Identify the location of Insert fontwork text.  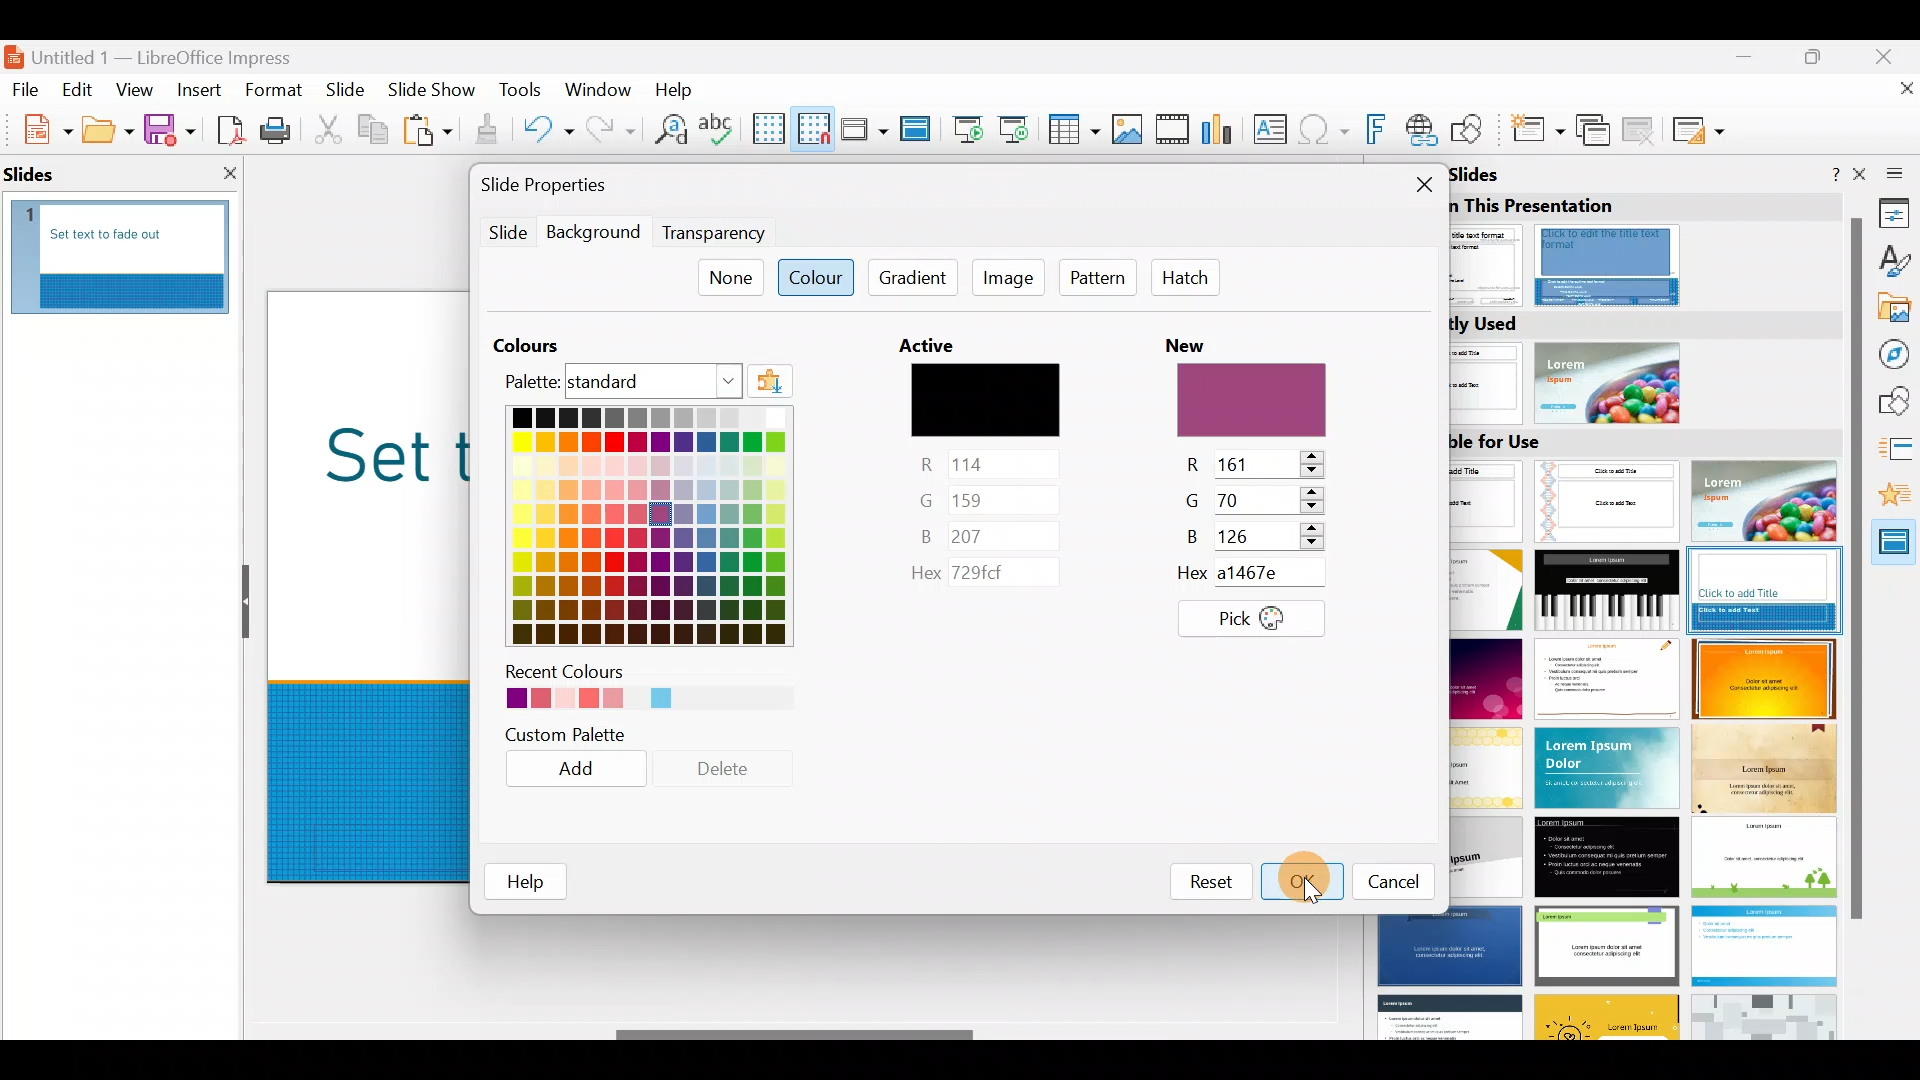
(1379, 133).